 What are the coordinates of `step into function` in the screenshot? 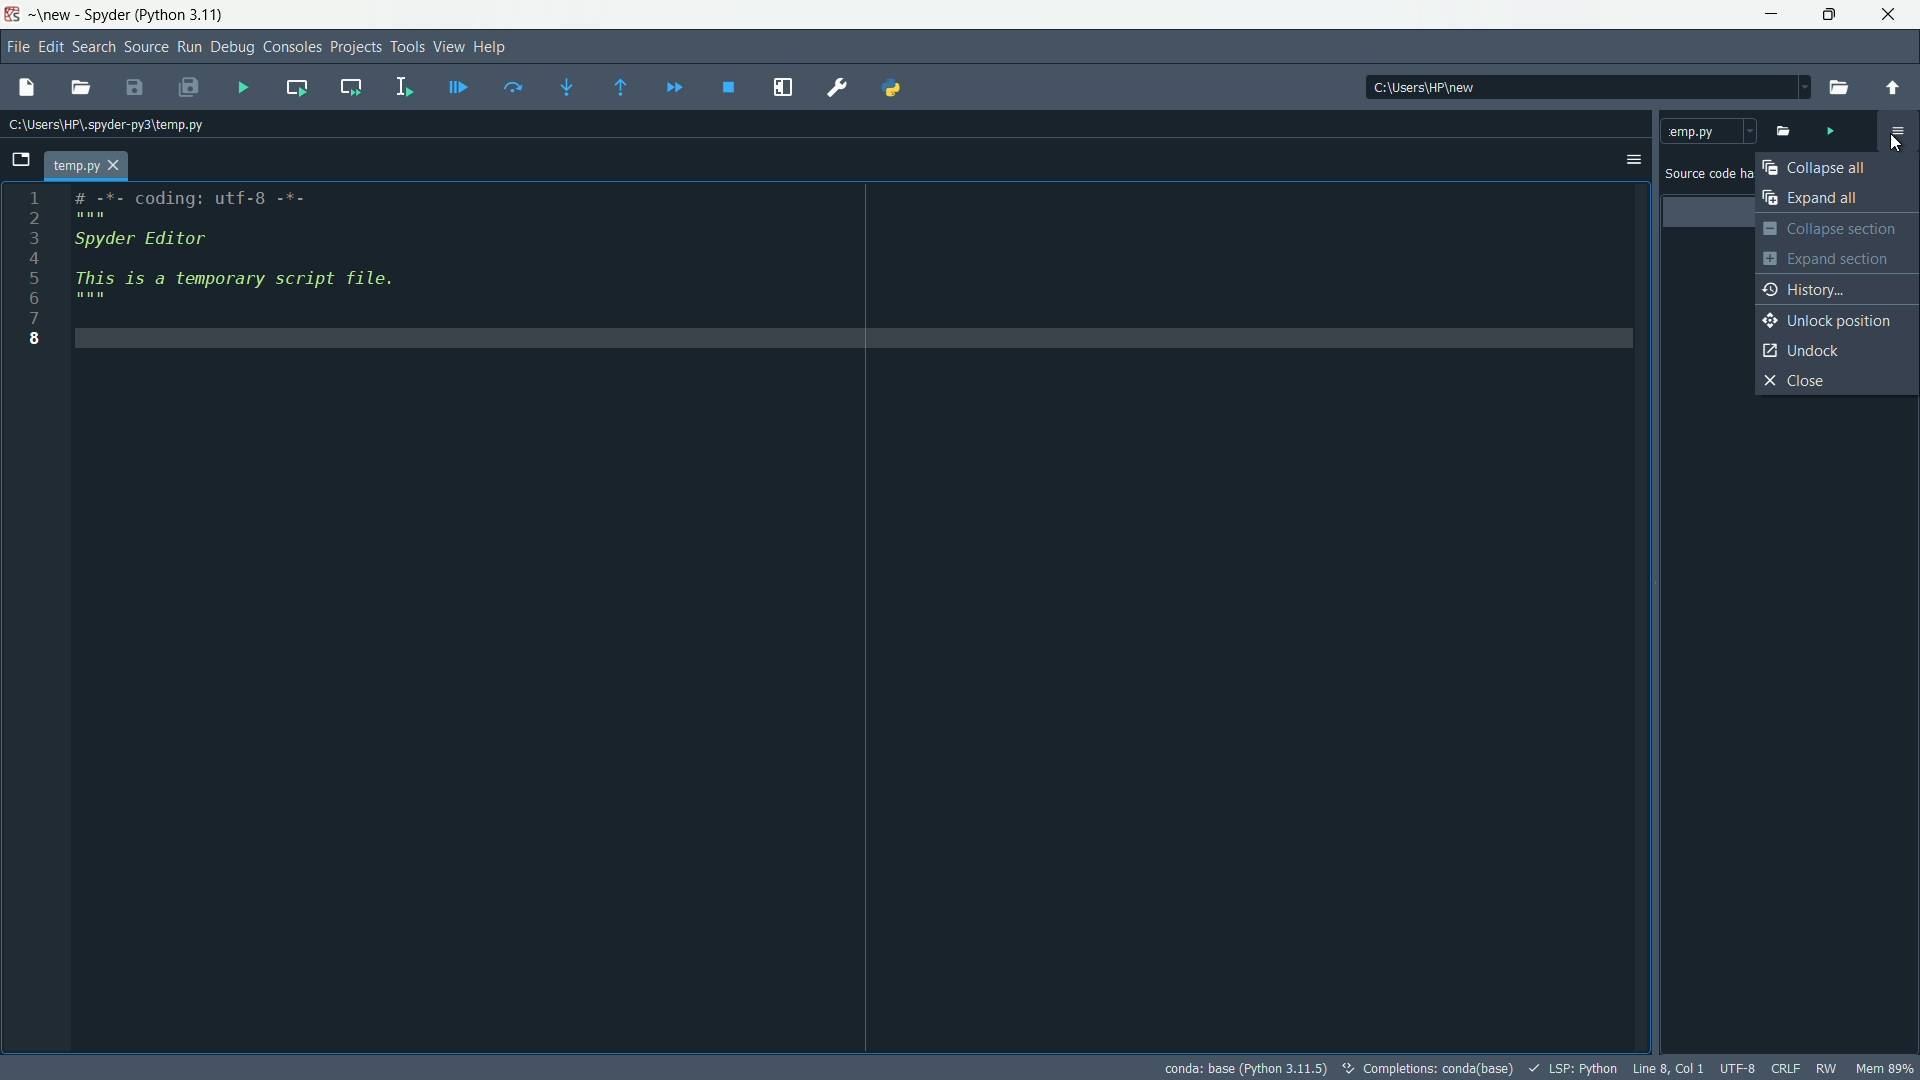 It's located at (568, 88).